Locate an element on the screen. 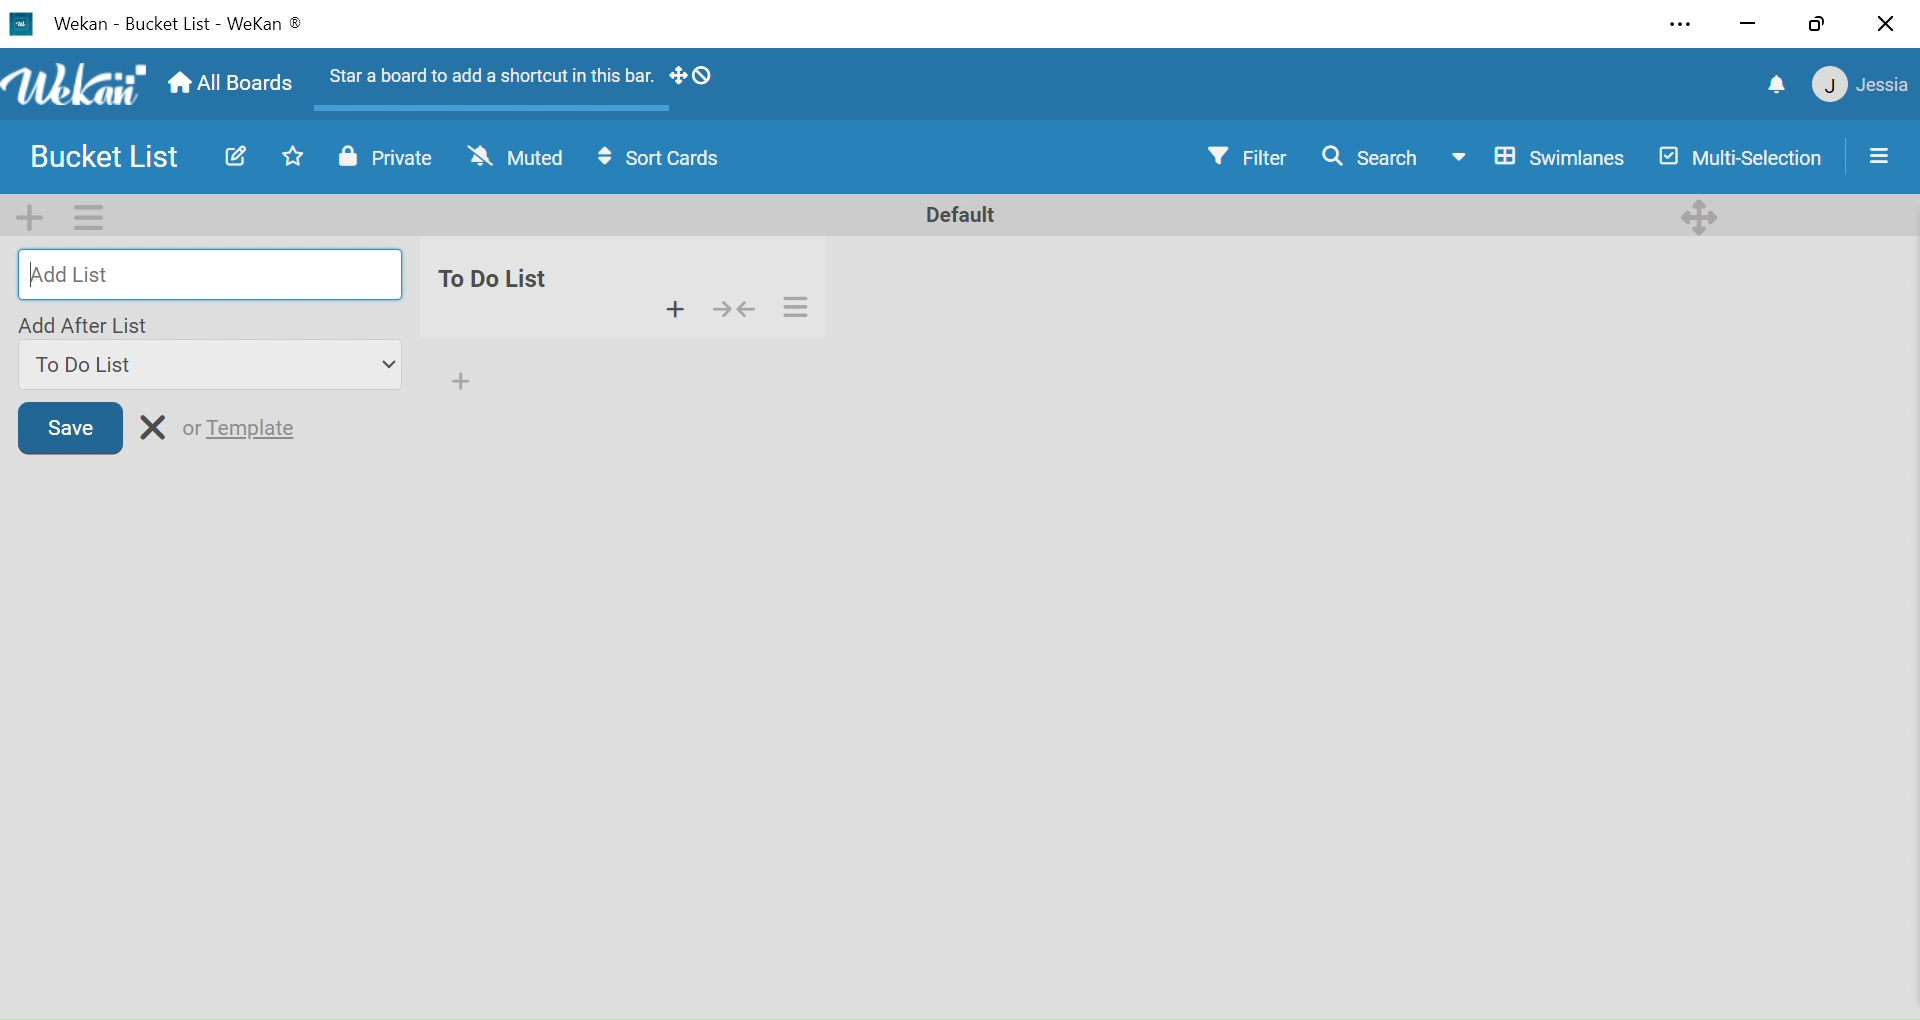 The height and width of the screenshot is (1020, 1920). Username is located at coordinates (1884, 87).